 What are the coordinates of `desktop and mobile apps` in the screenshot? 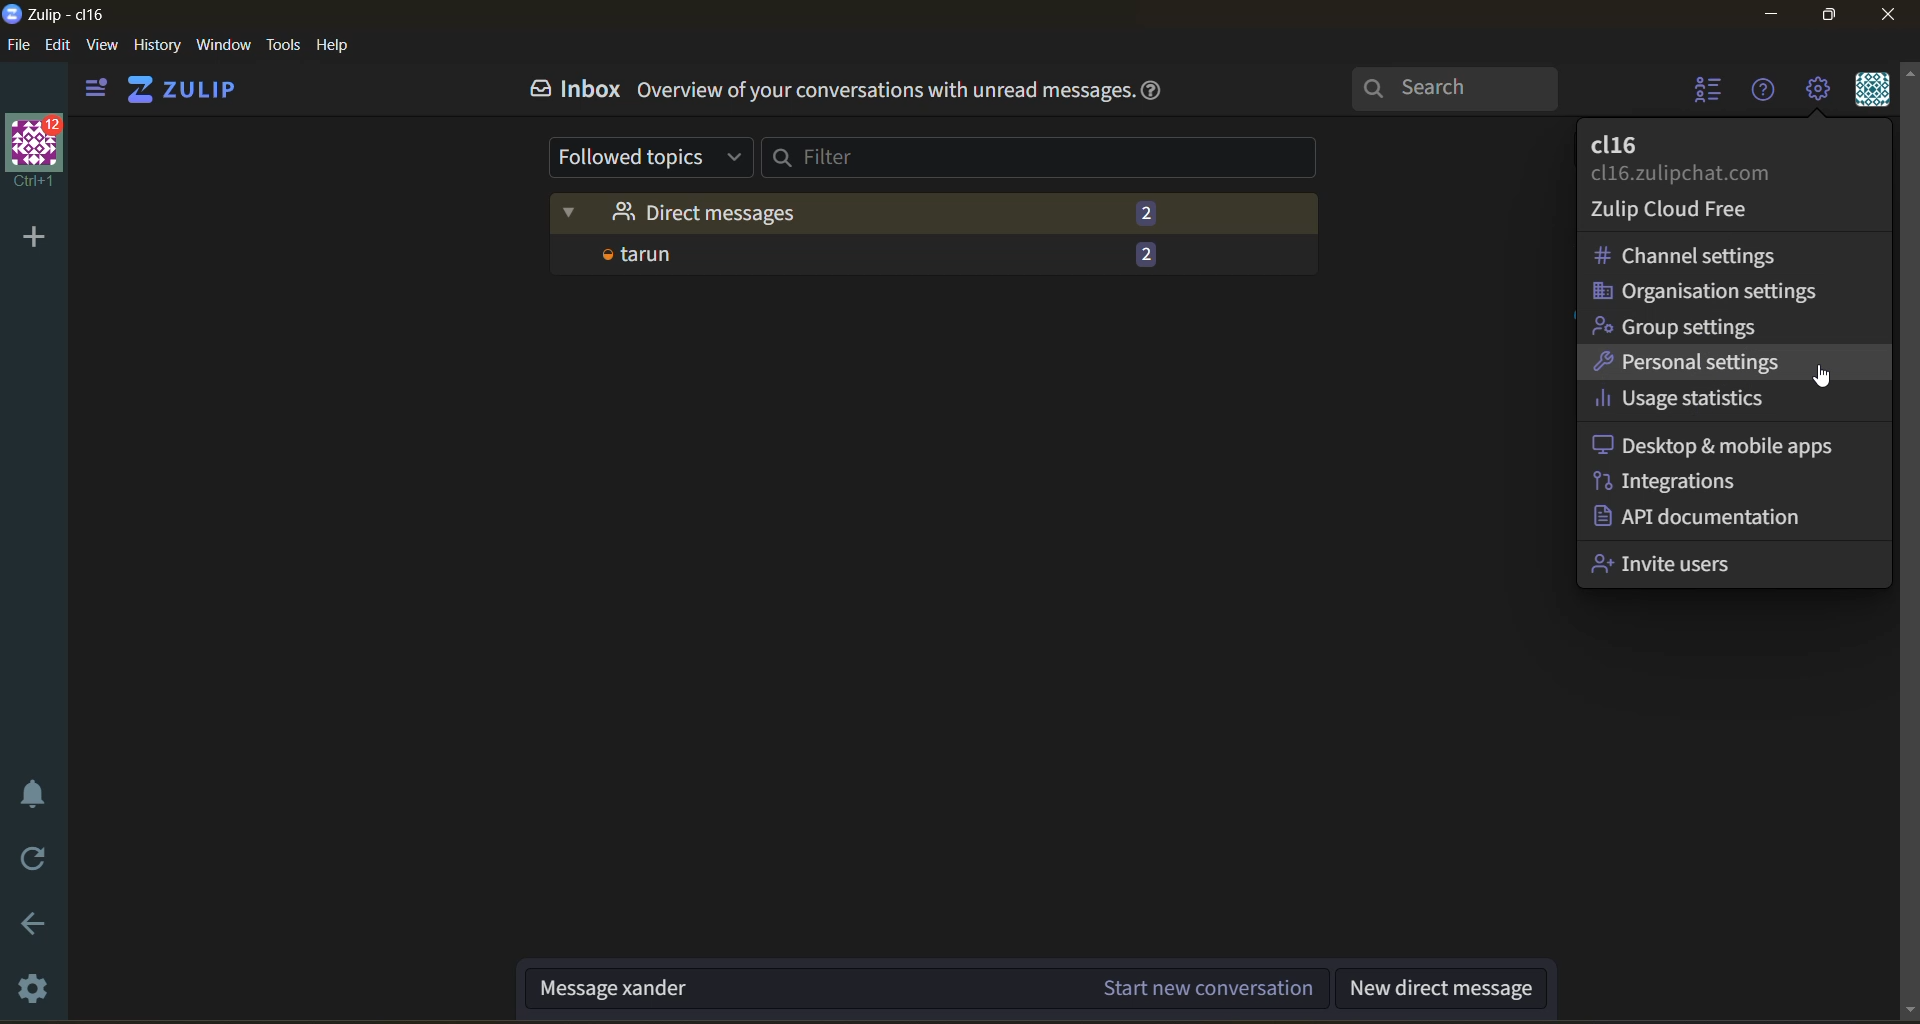 It's located at (1717, 446).